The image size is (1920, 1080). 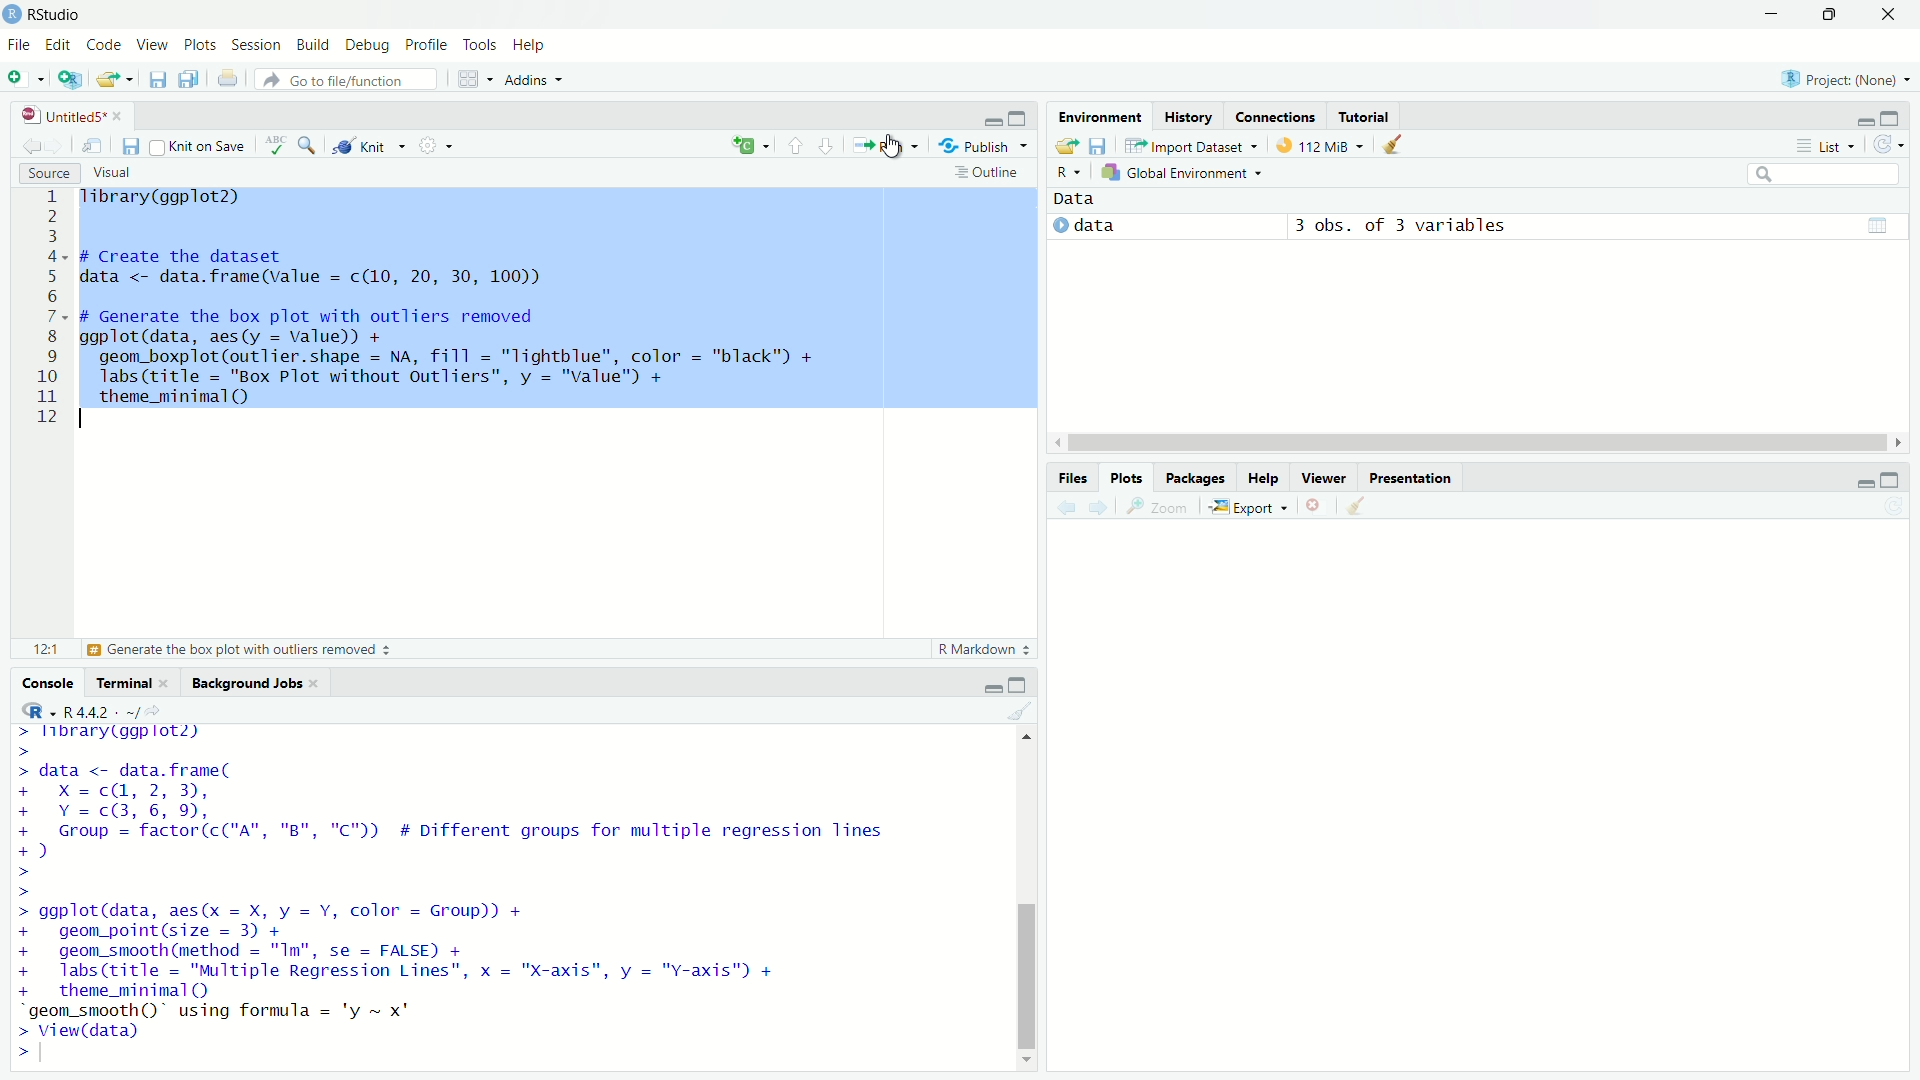 I want to click on minimise, so click(x=982, y=121).